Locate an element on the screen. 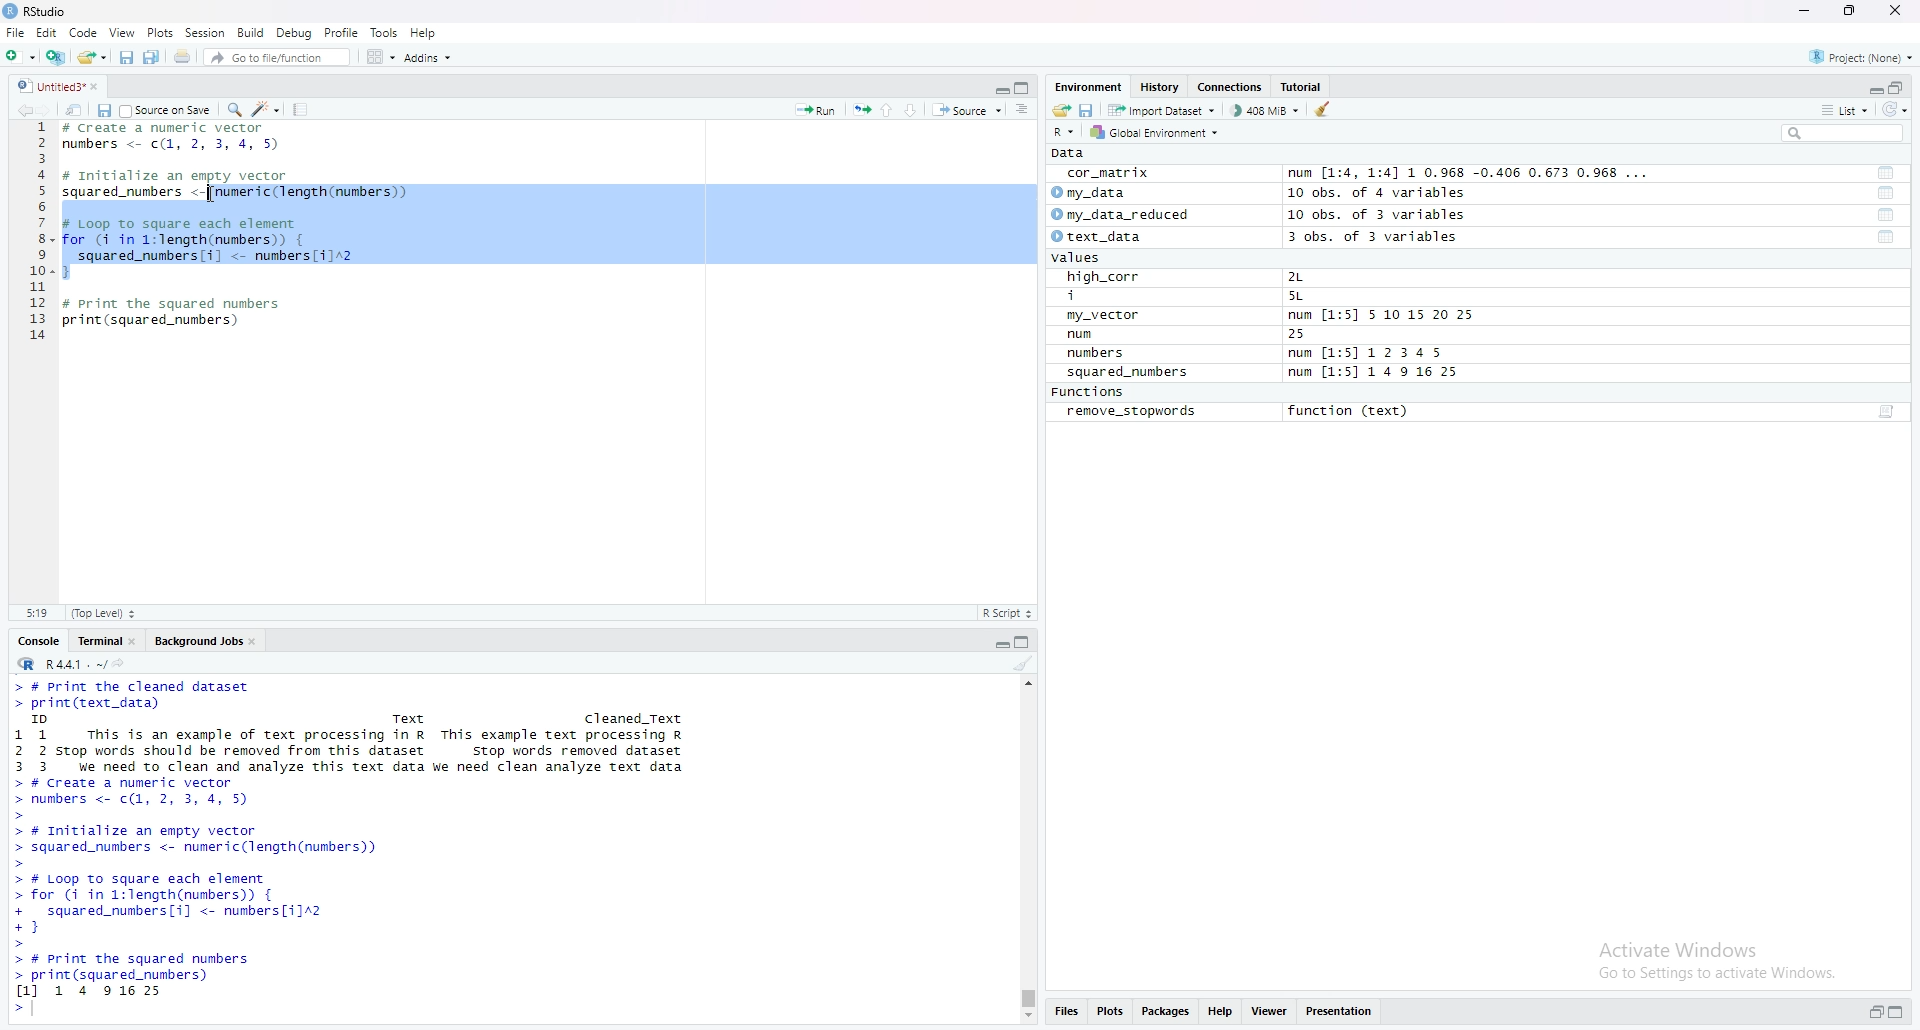 The image size is (1920, 1030). Plots is located at coordinates (1110, 1013).